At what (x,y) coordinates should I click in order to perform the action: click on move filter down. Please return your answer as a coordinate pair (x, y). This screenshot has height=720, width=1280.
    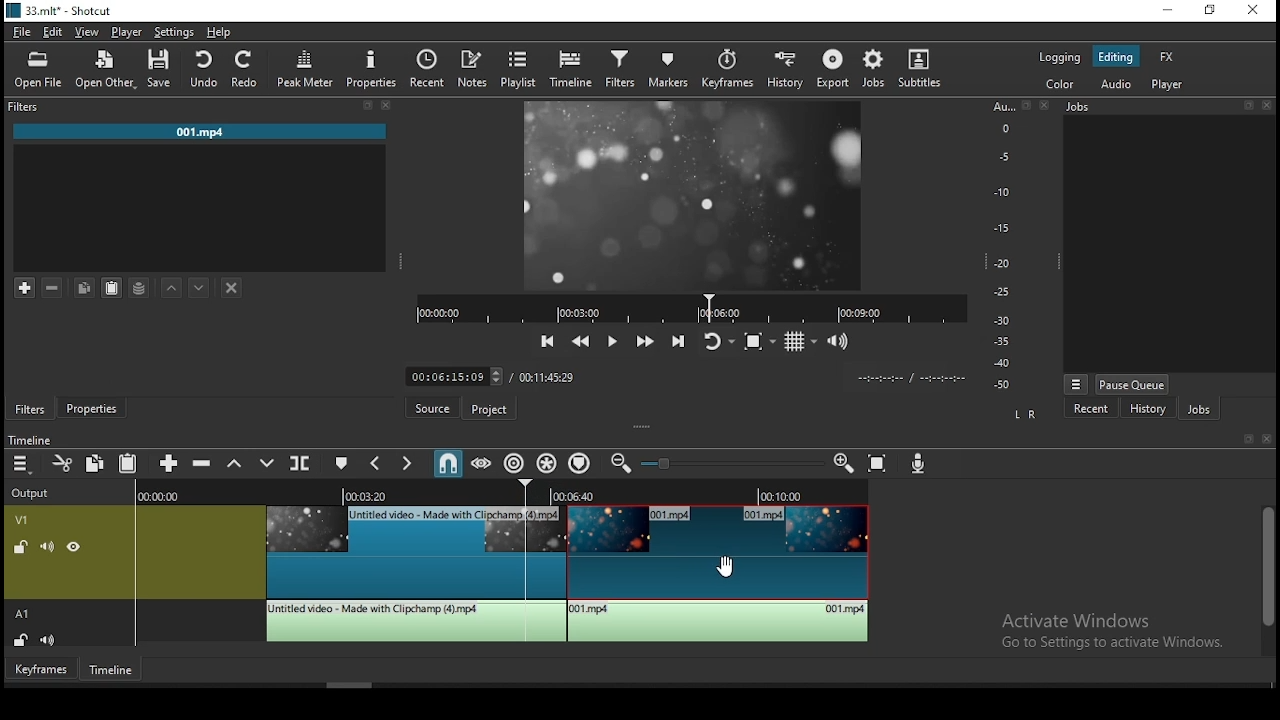
    Looking at the image, I should click on (199, 285).